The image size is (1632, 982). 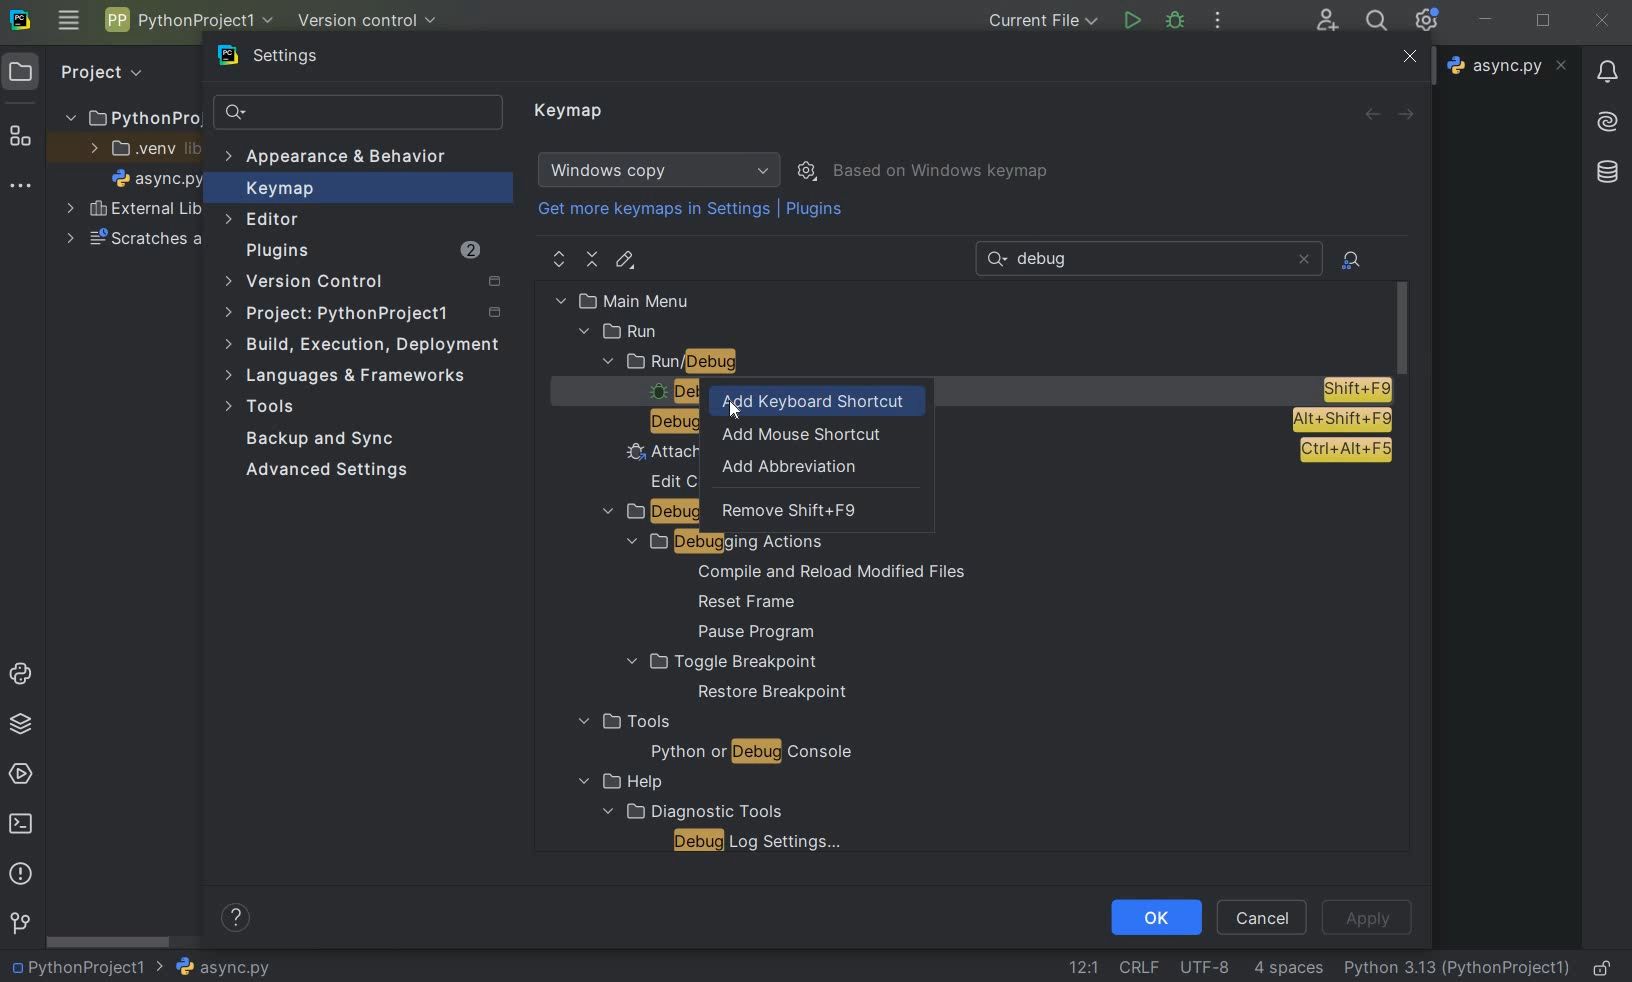 I want to click on debug, so click(x=662, y=422).